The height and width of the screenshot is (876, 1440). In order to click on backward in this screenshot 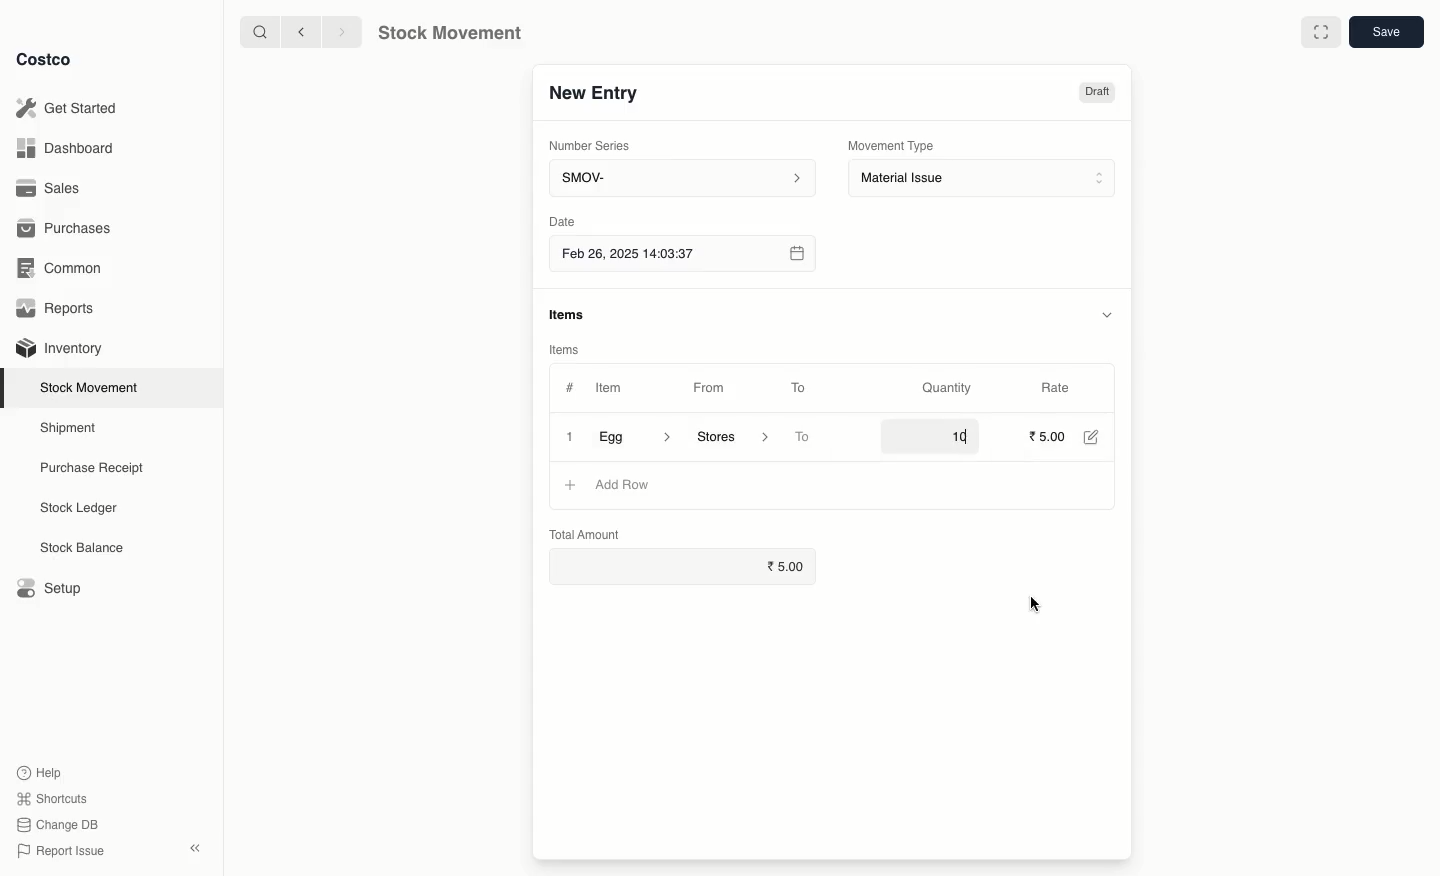, I will do `click(304, 33)`.